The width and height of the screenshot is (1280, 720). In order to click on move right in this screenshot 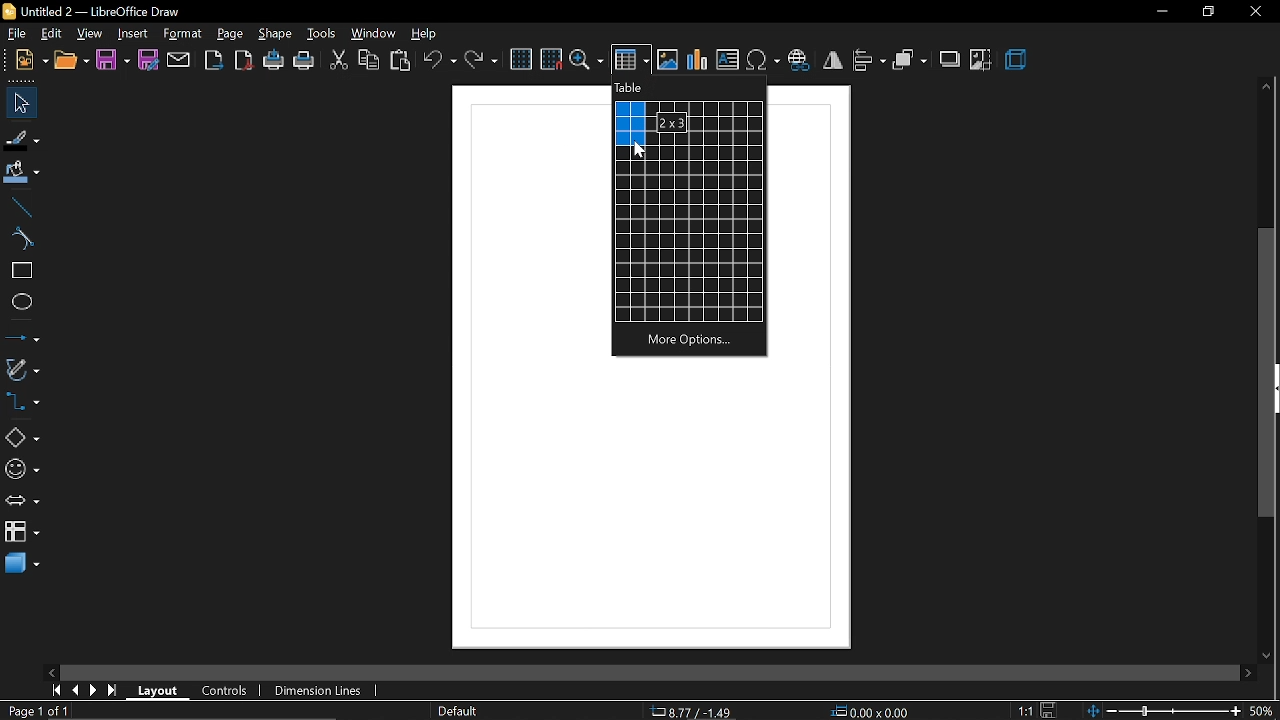, I will do `click(1251, 673)`.